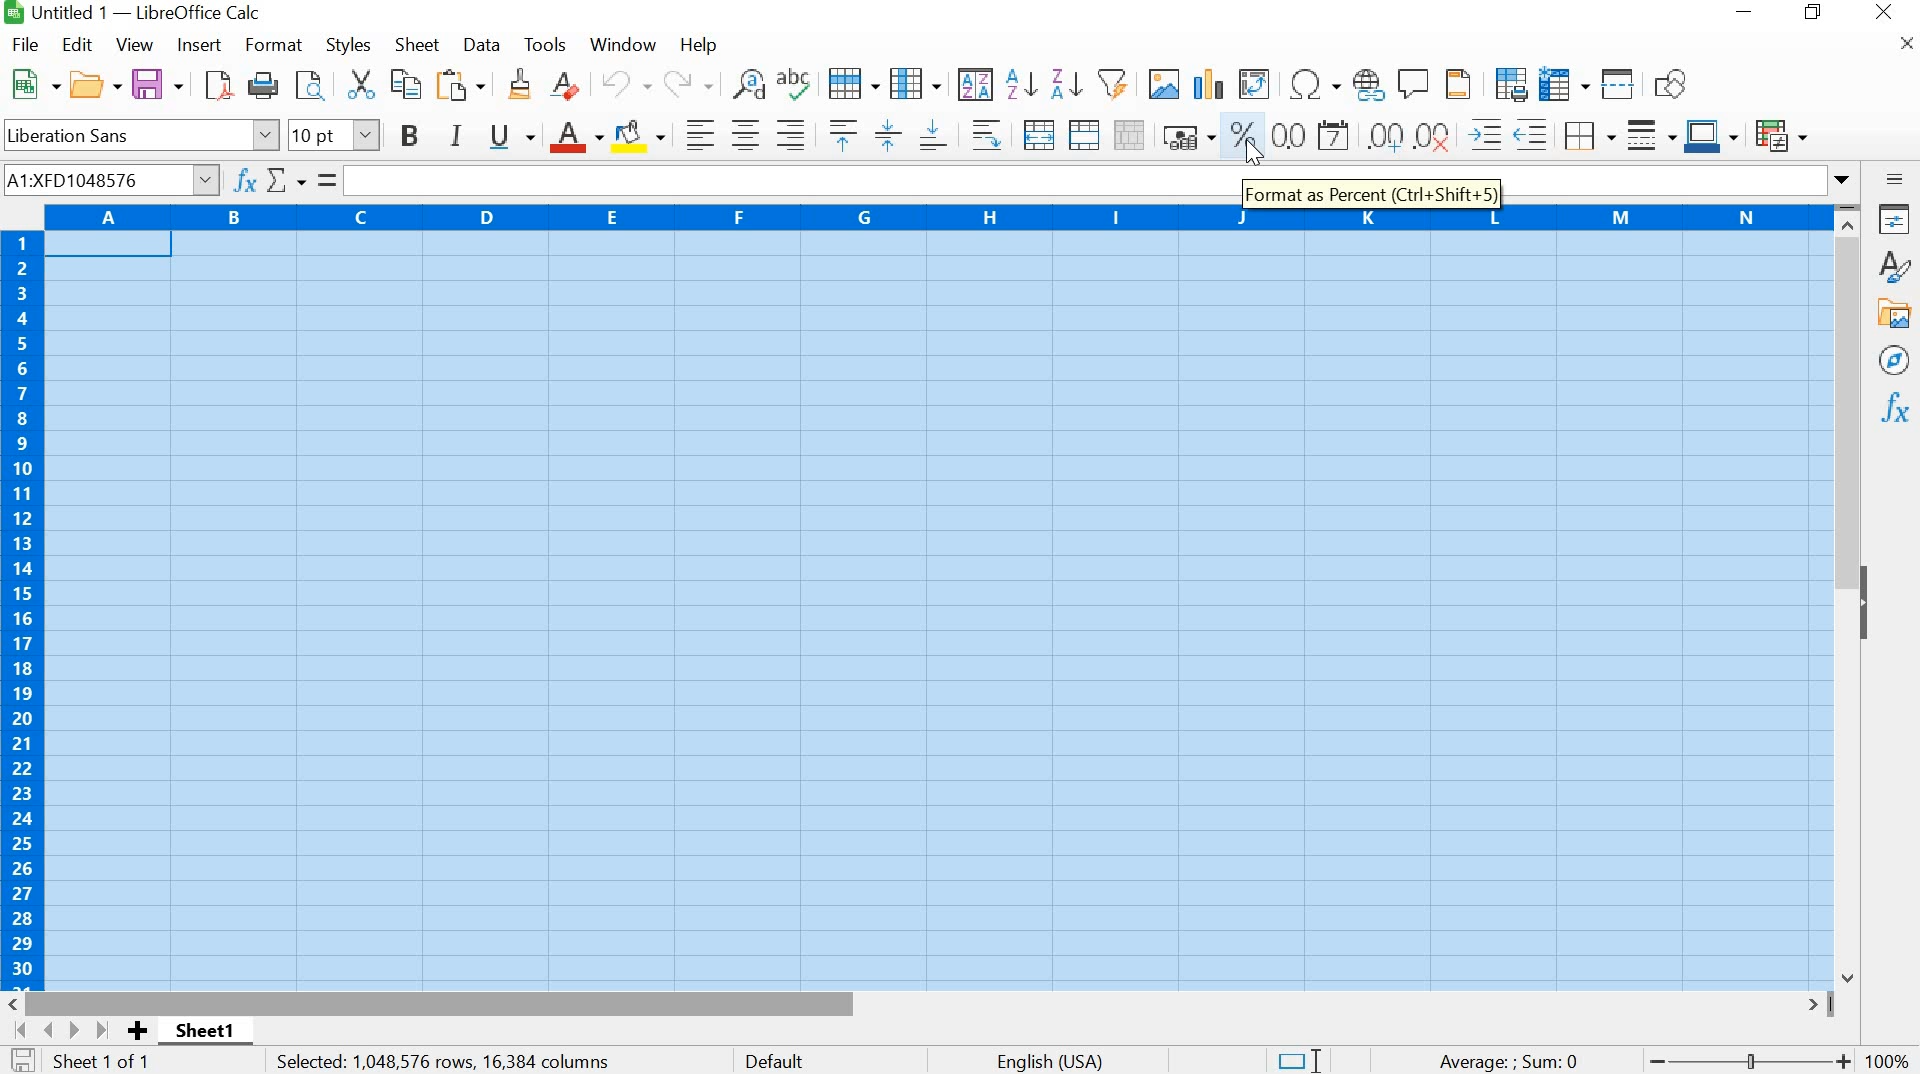 This screenshot has width=1920, height=1074. I want to click on Function Wizard, so click(245, 180).